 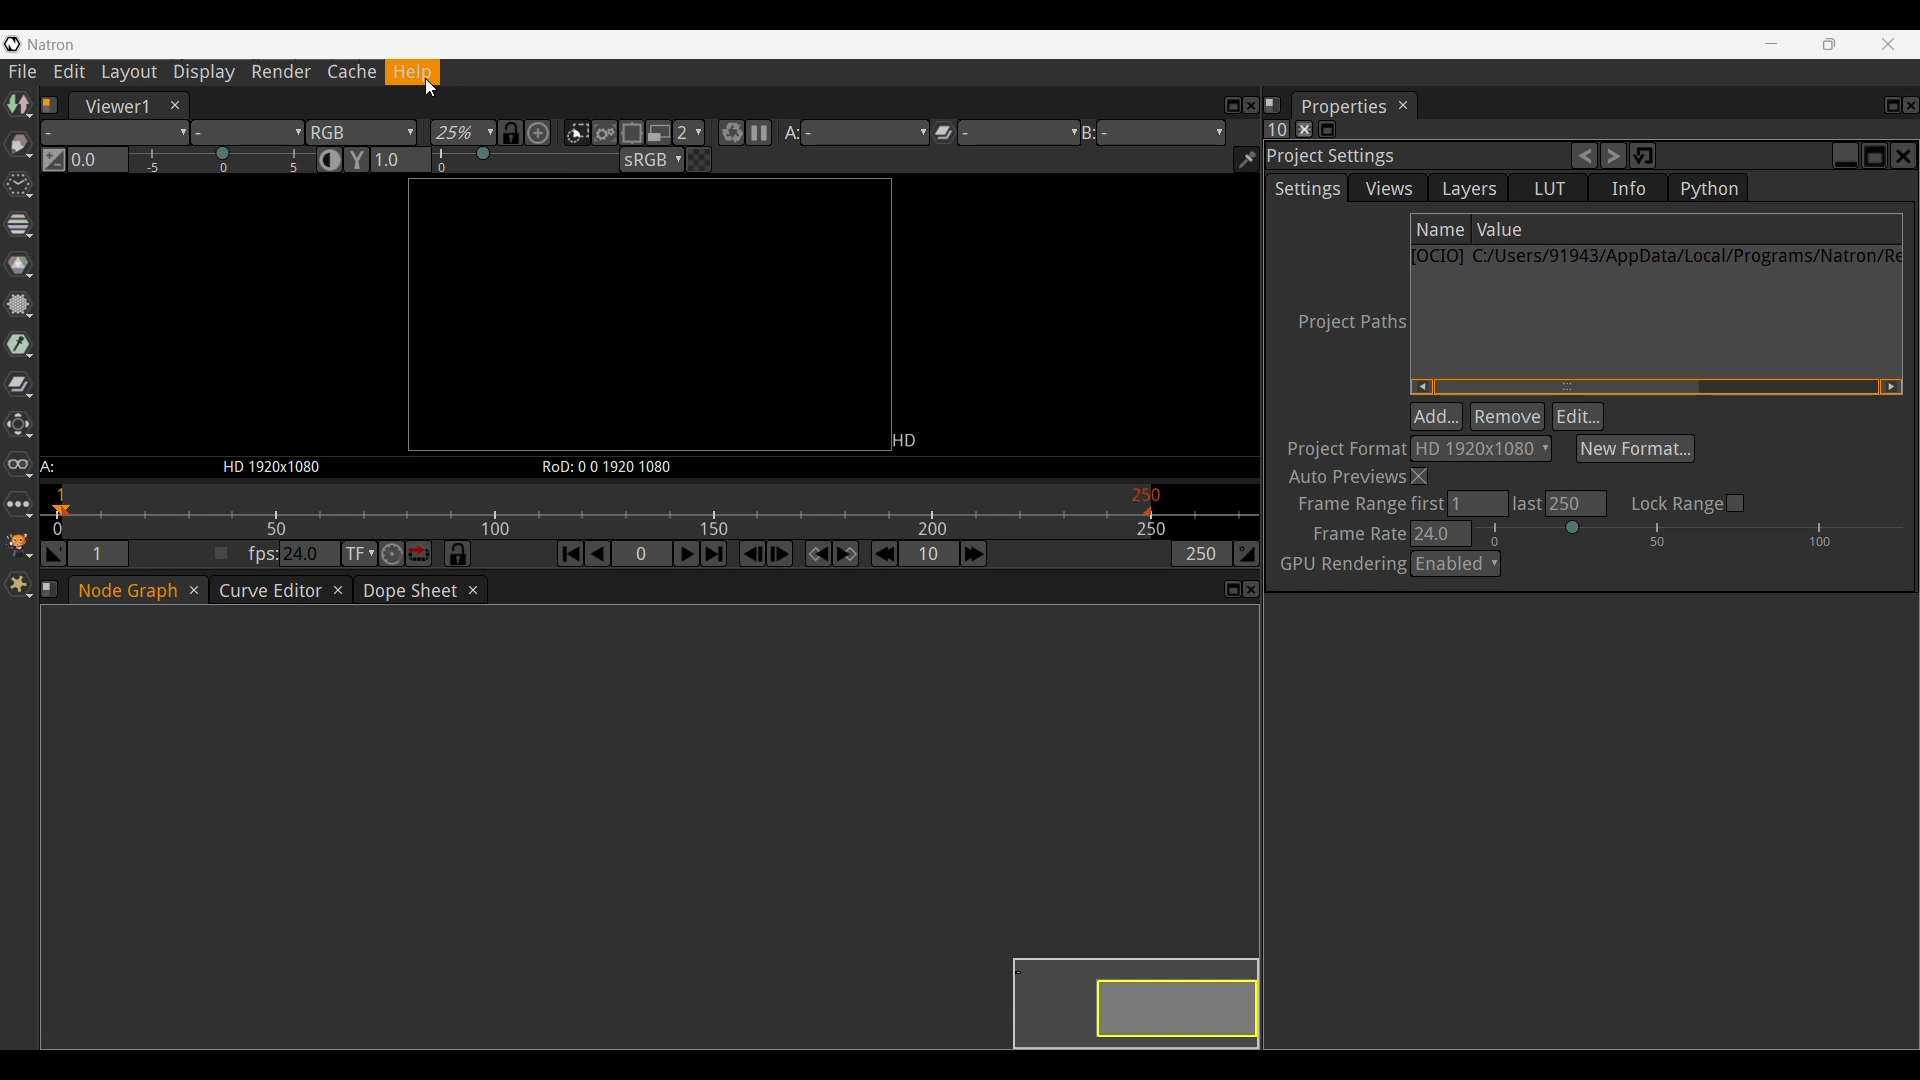 I want to click on Show interface in a smaller tab, so click(x=1830, y=45).